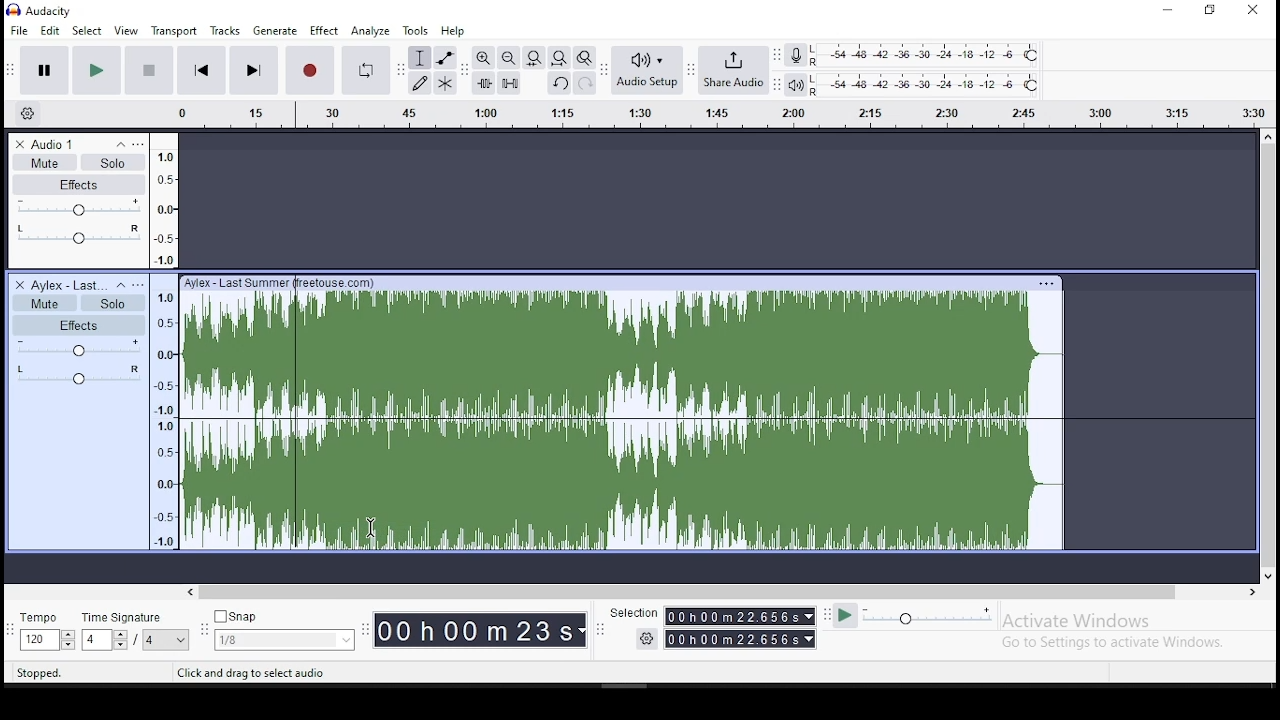 This screenshot has height=720, width=1280. Describe the element at coordinates (914, 619) in the screenshot. I see `play at speed/play at speed (once)` at that location.